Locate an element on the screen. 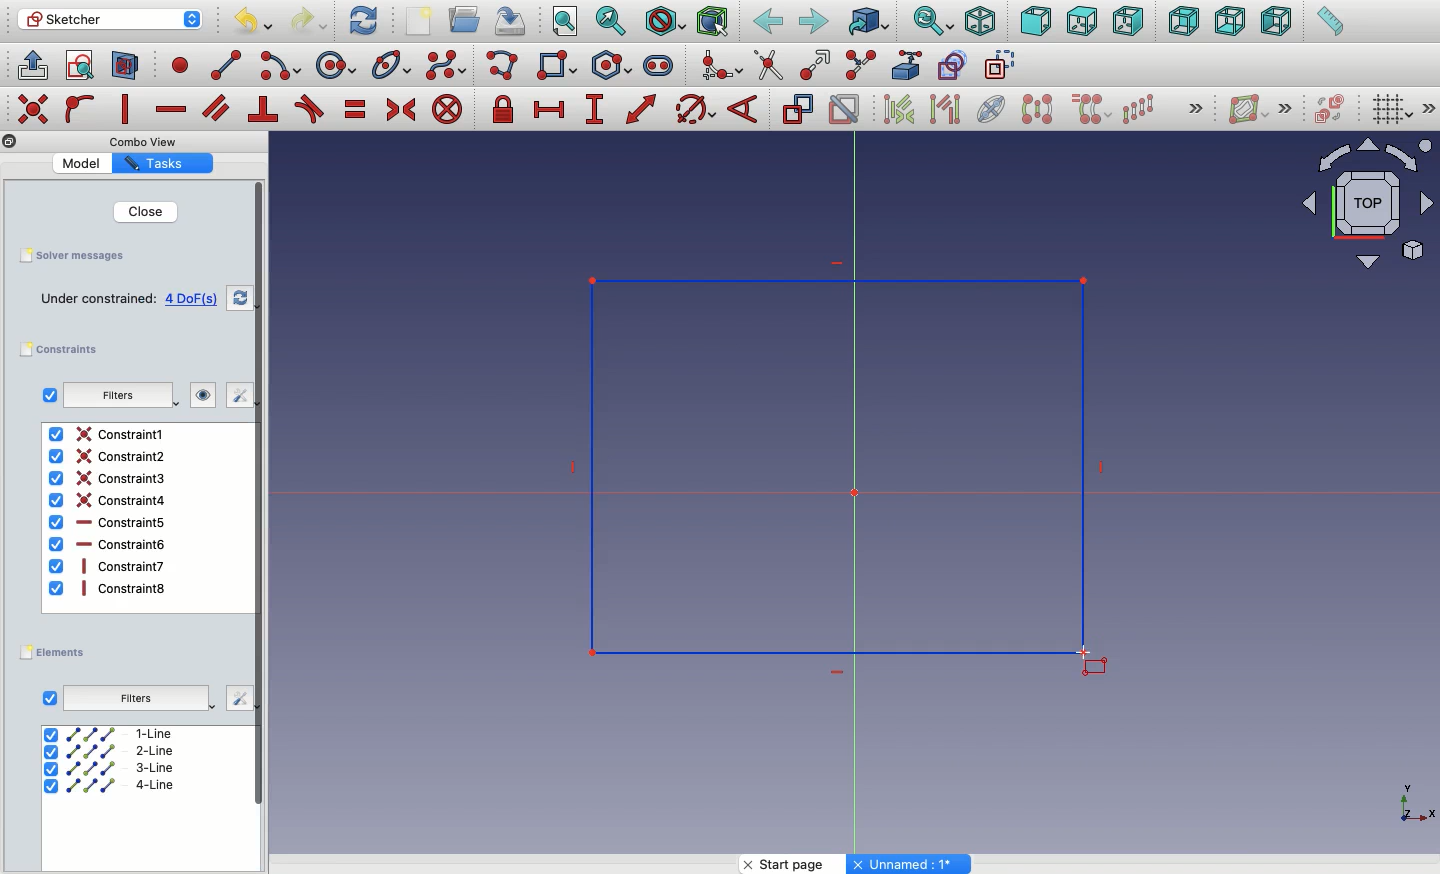  Create B-spline is located at coordinates (446, 64).